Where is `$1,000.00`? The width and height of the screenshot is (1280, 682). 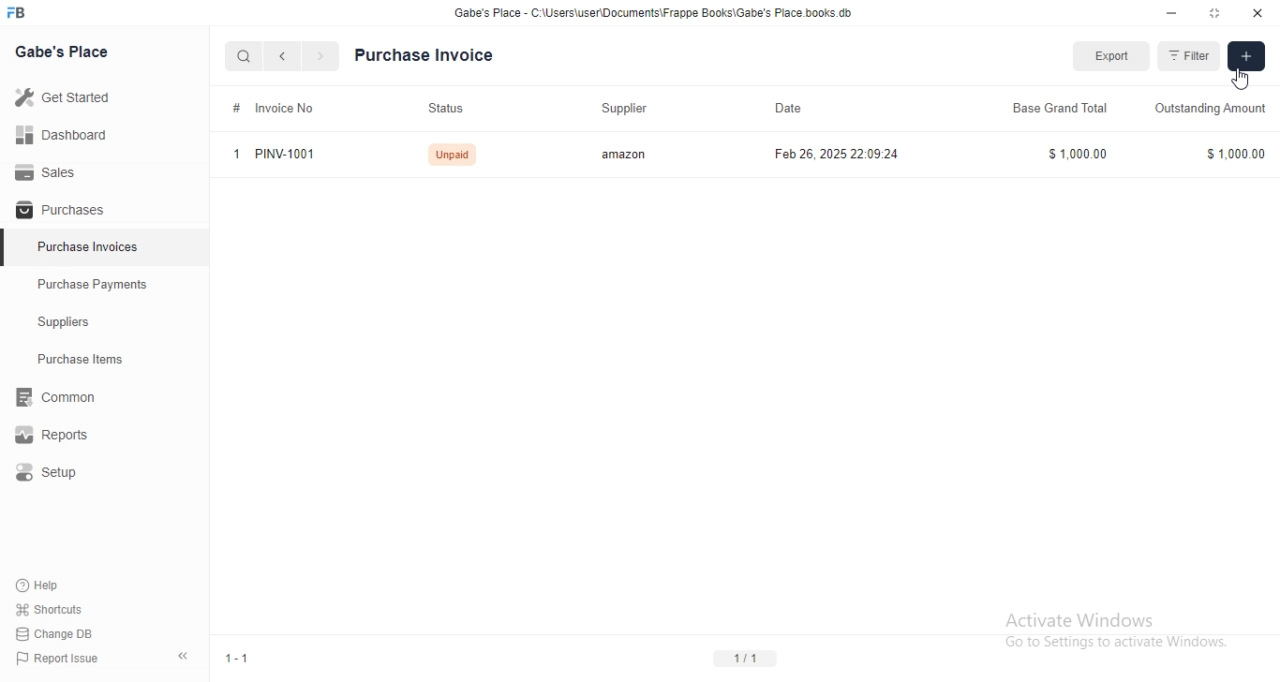 $1,000.00 is located at coordinates (1078, 154).